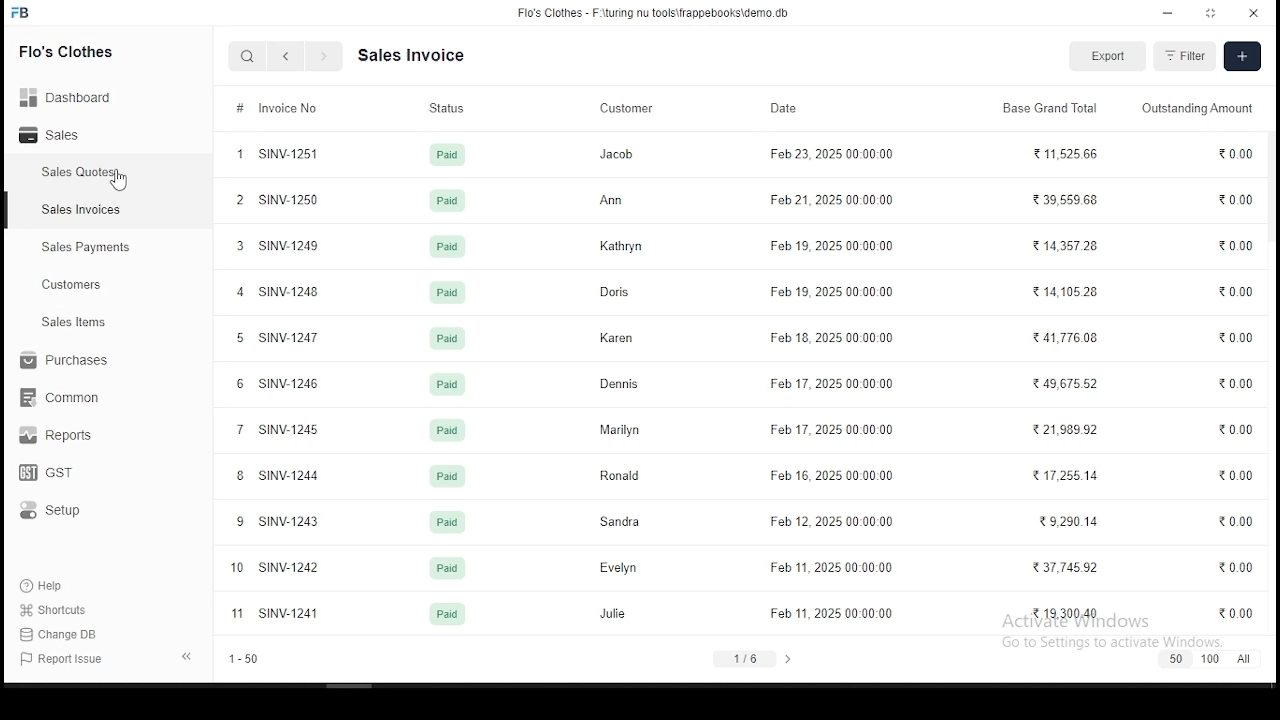  What do you see at coordinates (832, 475) in the screenshot?
I see `Feb 16, 2025 00.00.00` at bounding box center [832, 475].